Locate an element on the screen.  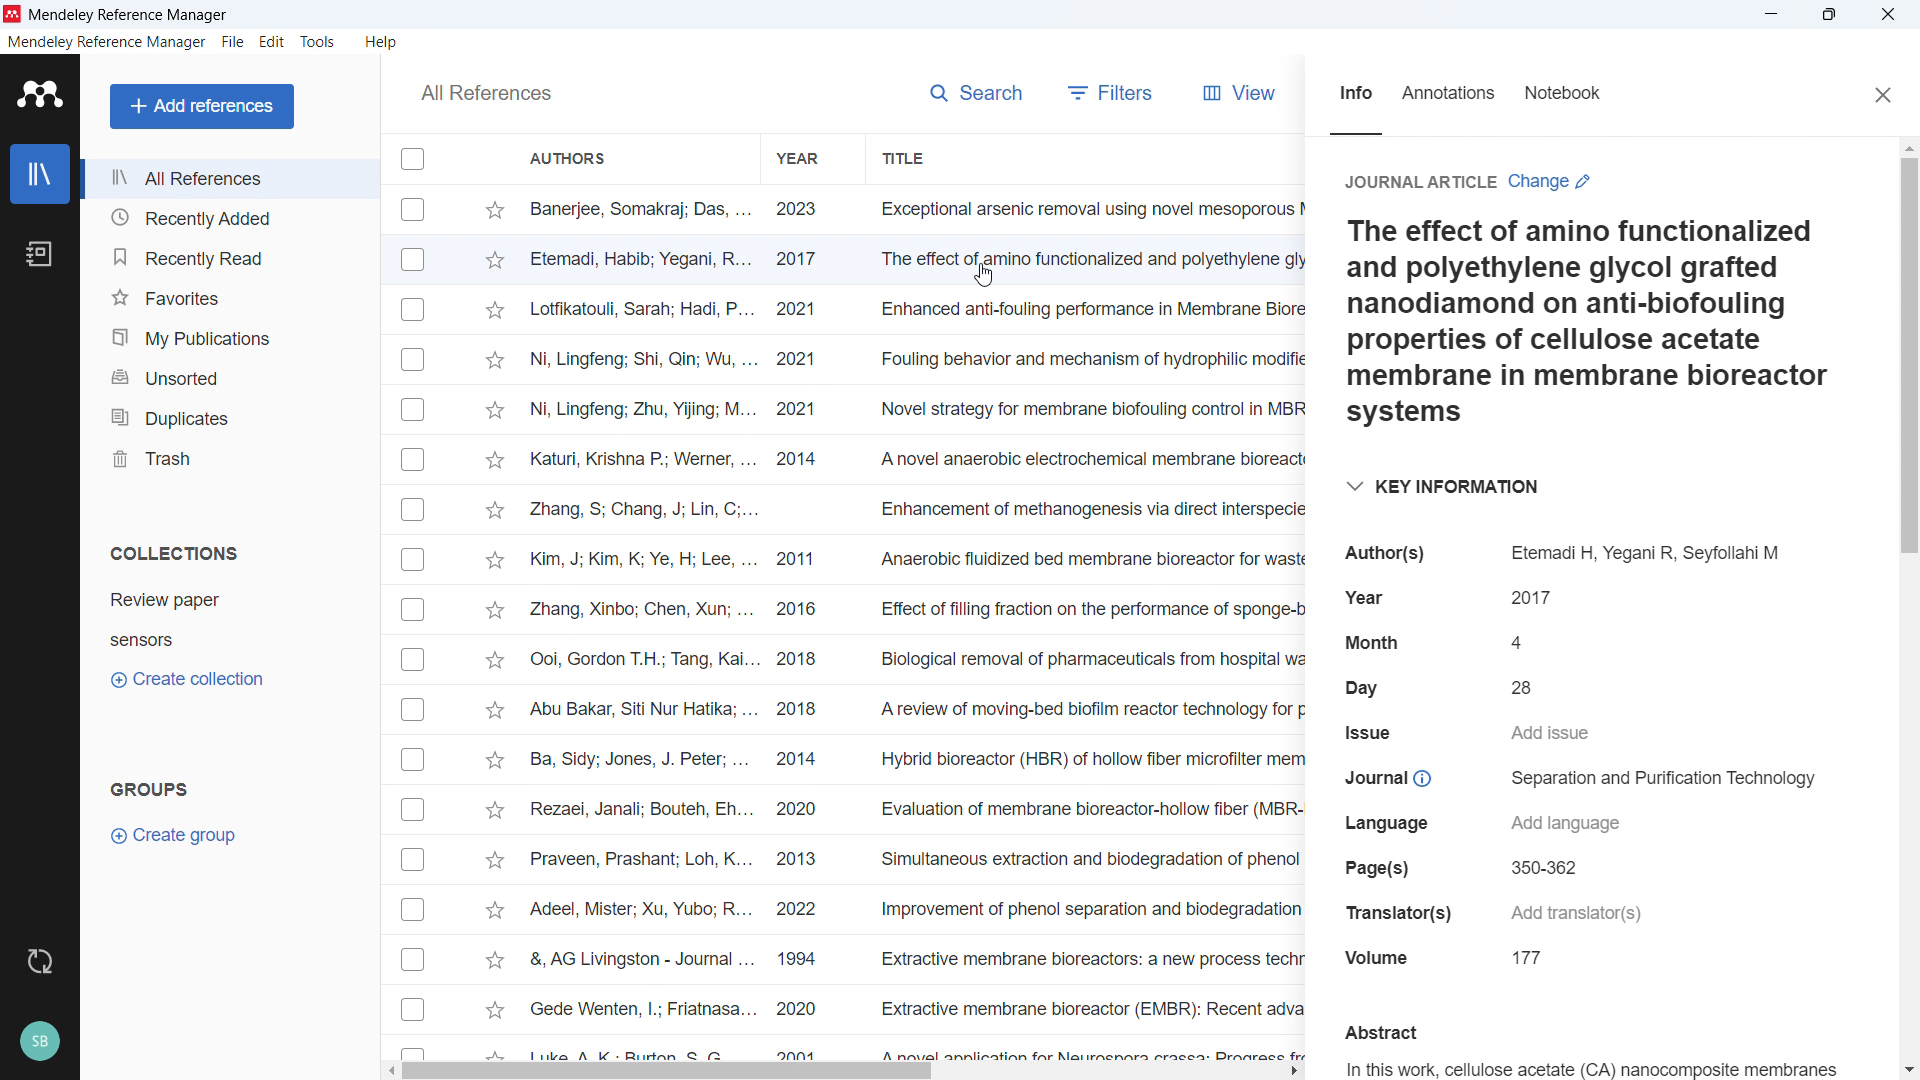
Select individual entries  is located at coordinates (416, 624).